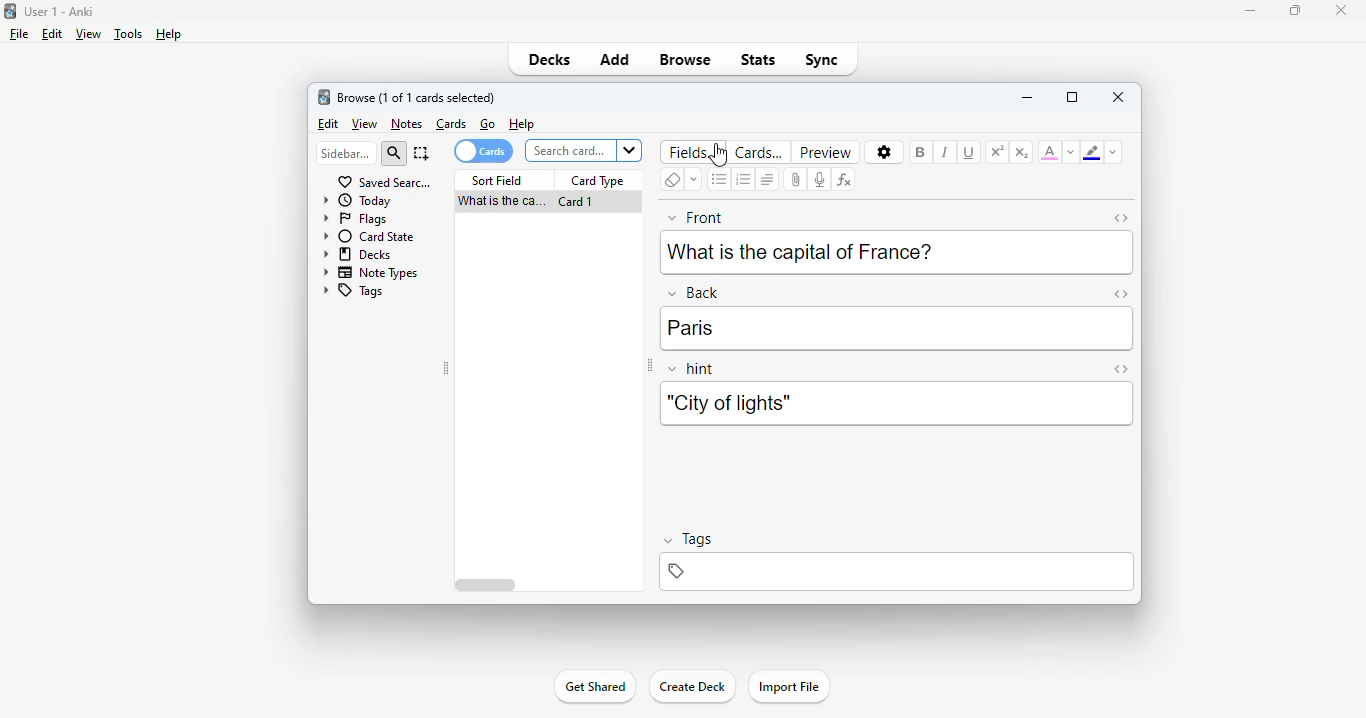 This screenshot has width=1366, height=718. I want to click on card 1, so click(576, 202).